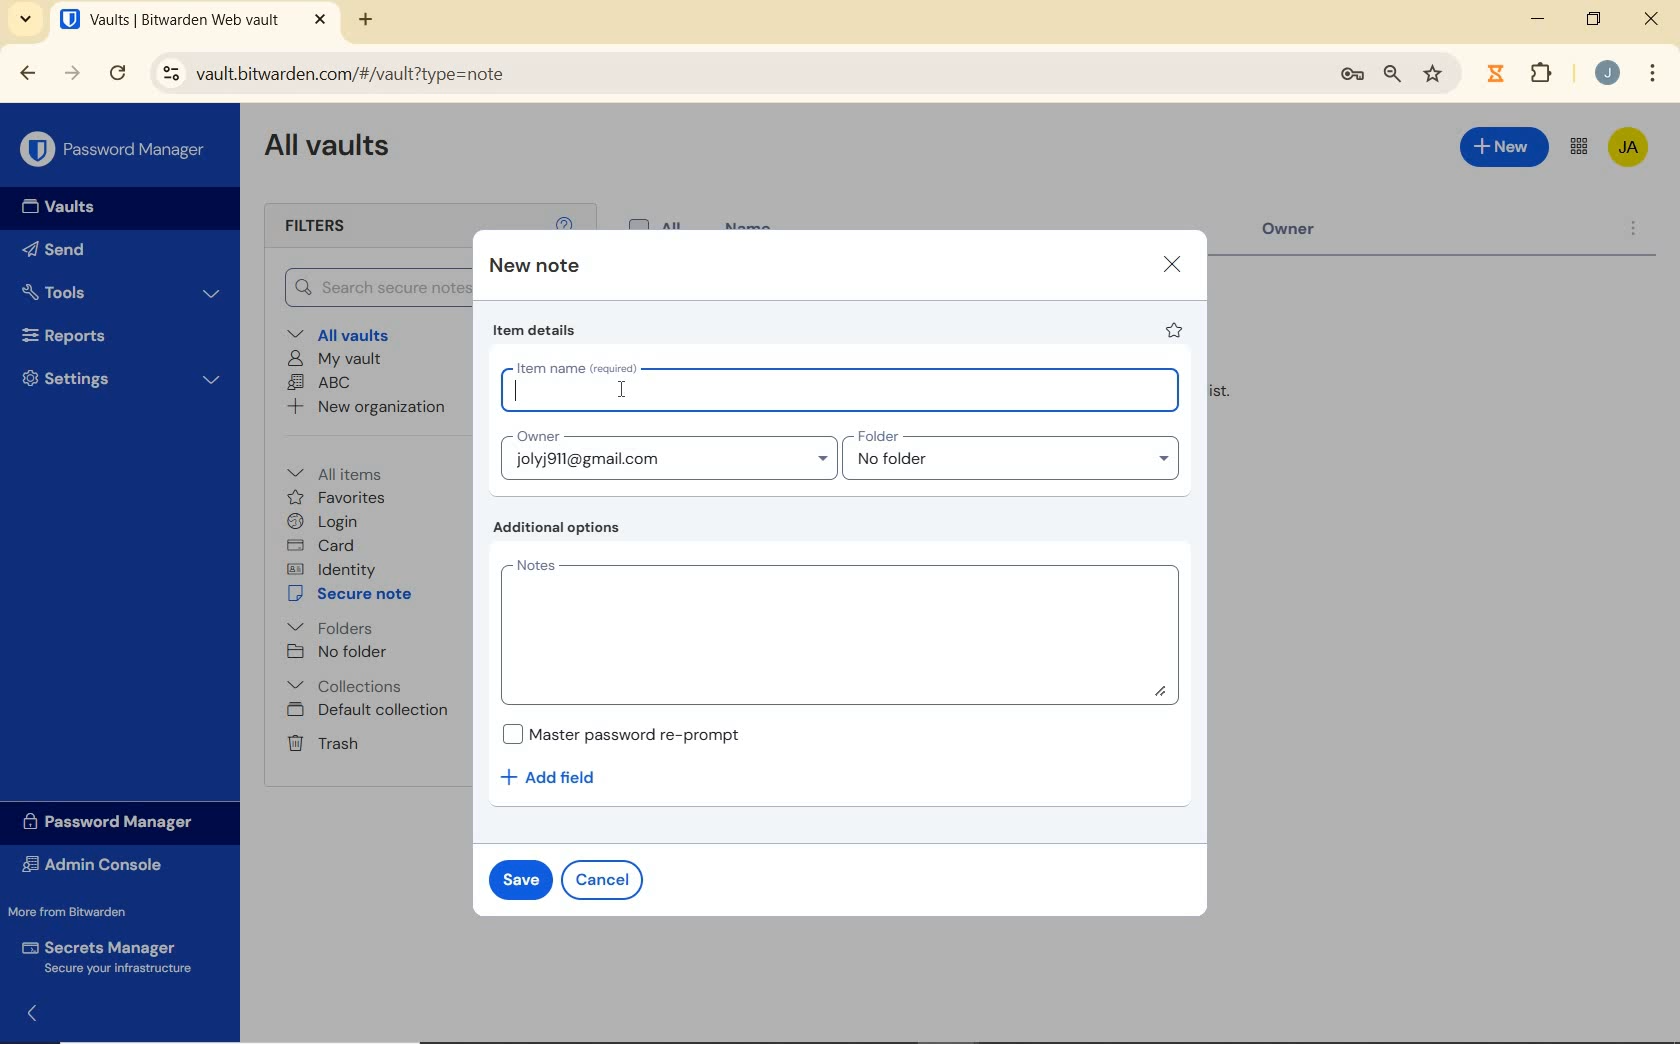  Describe the element at coordinates (532, 266) in the screenshot. I see `new note` at that location.